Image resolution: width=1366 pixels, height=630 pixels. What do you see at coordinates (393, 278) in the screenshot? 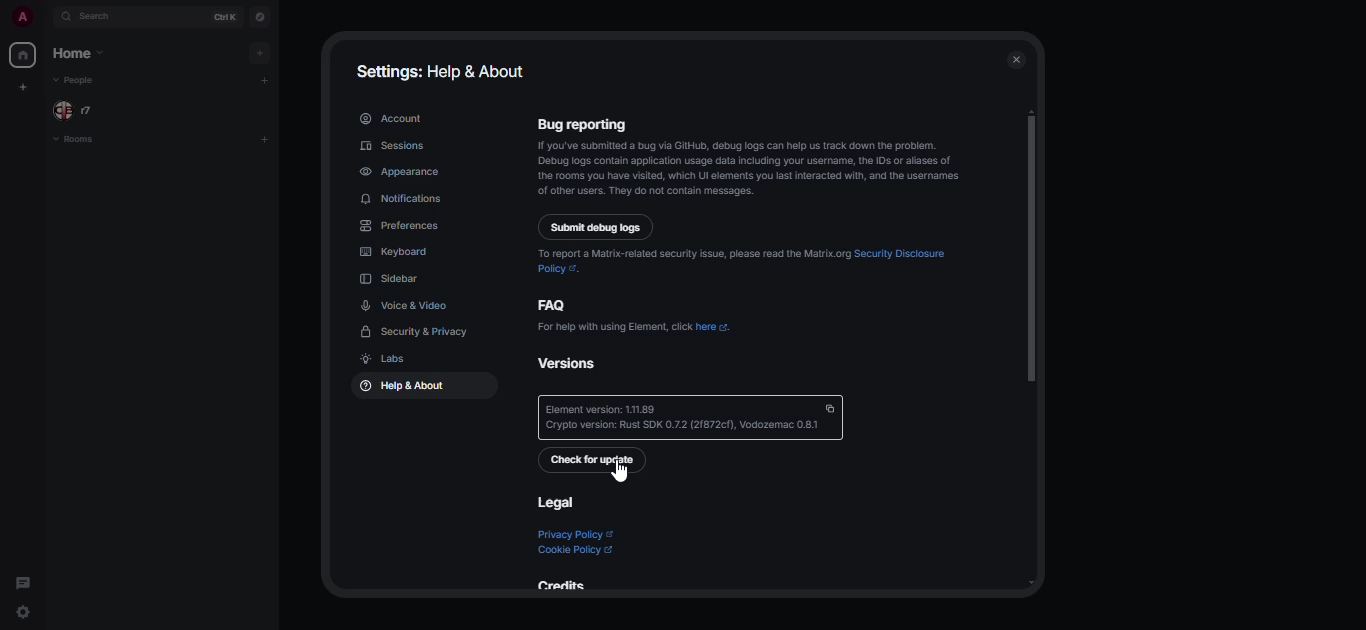
I see `sidebar` at bounding box center [393, 278].